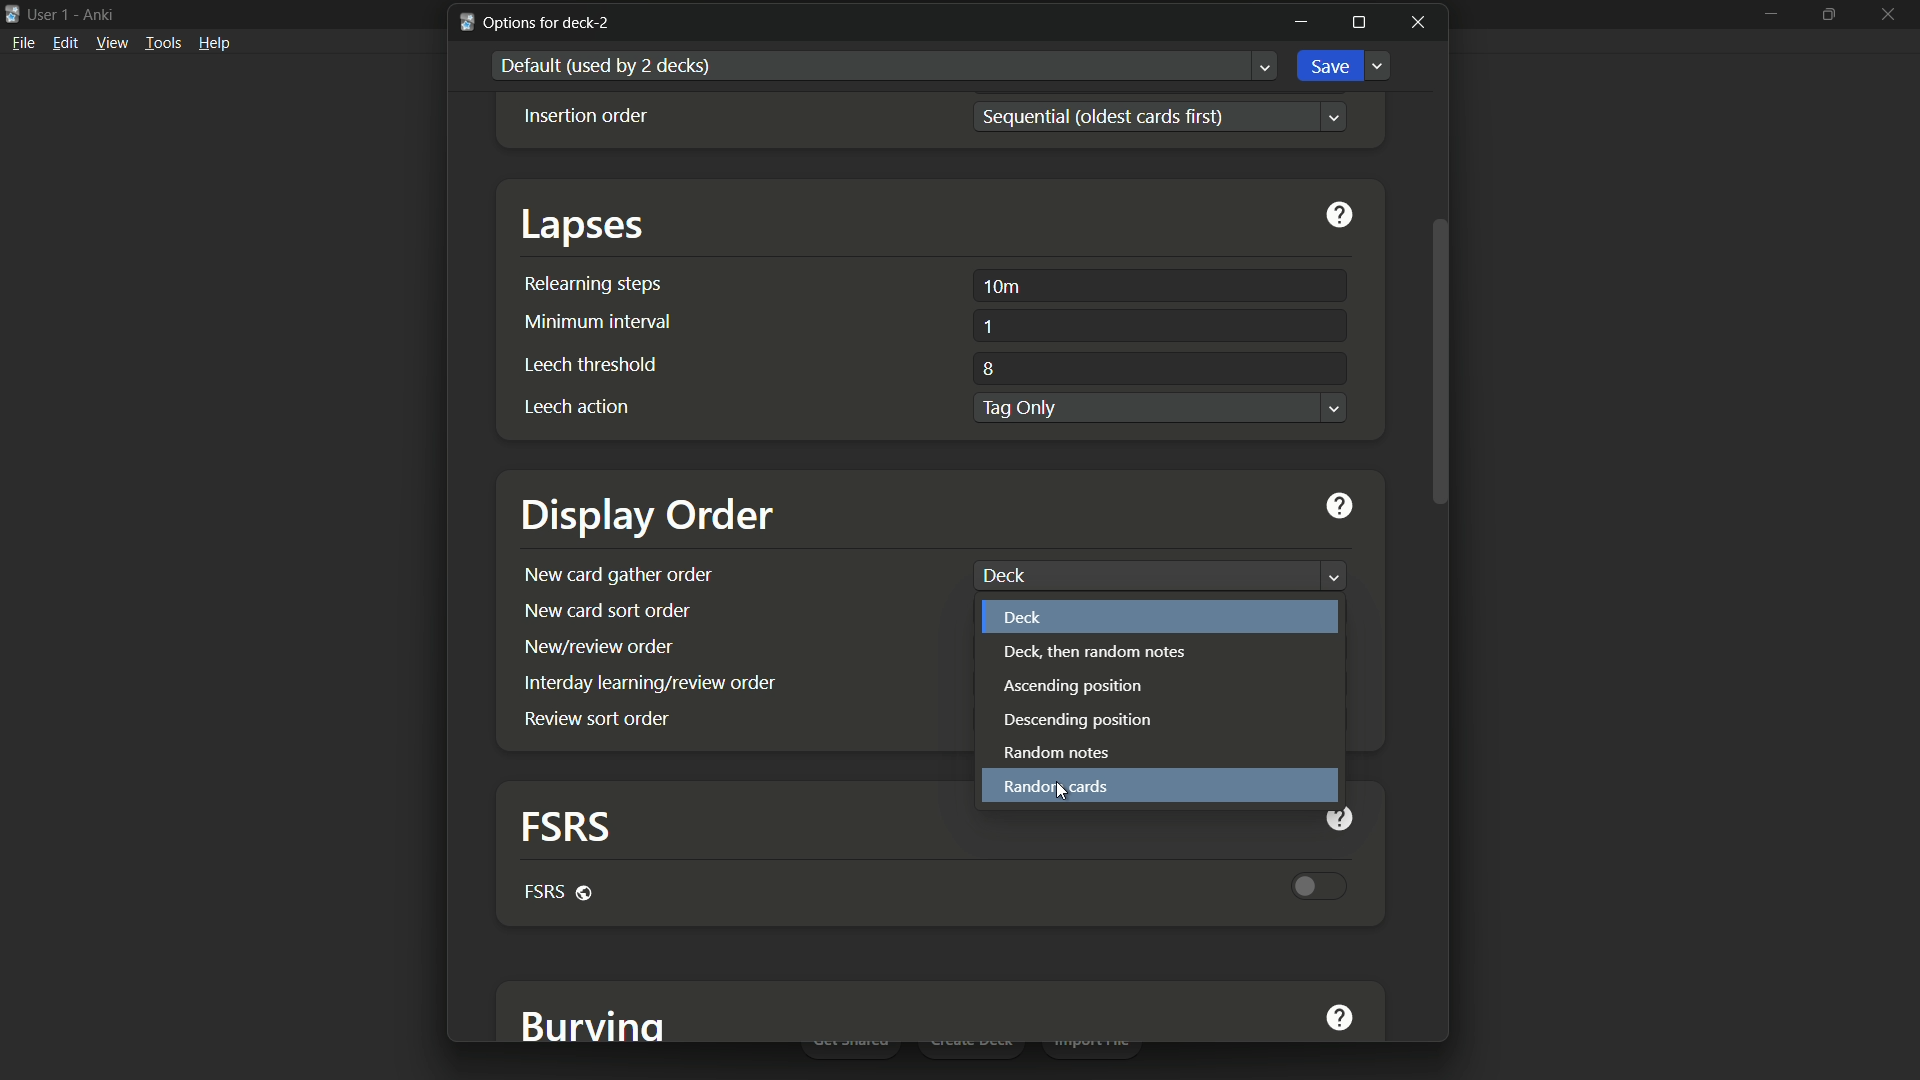 The image size is (1920, 1080). Describe the element at coordinates (1300, 21) in the screenshot. I see `minimize` at that location.